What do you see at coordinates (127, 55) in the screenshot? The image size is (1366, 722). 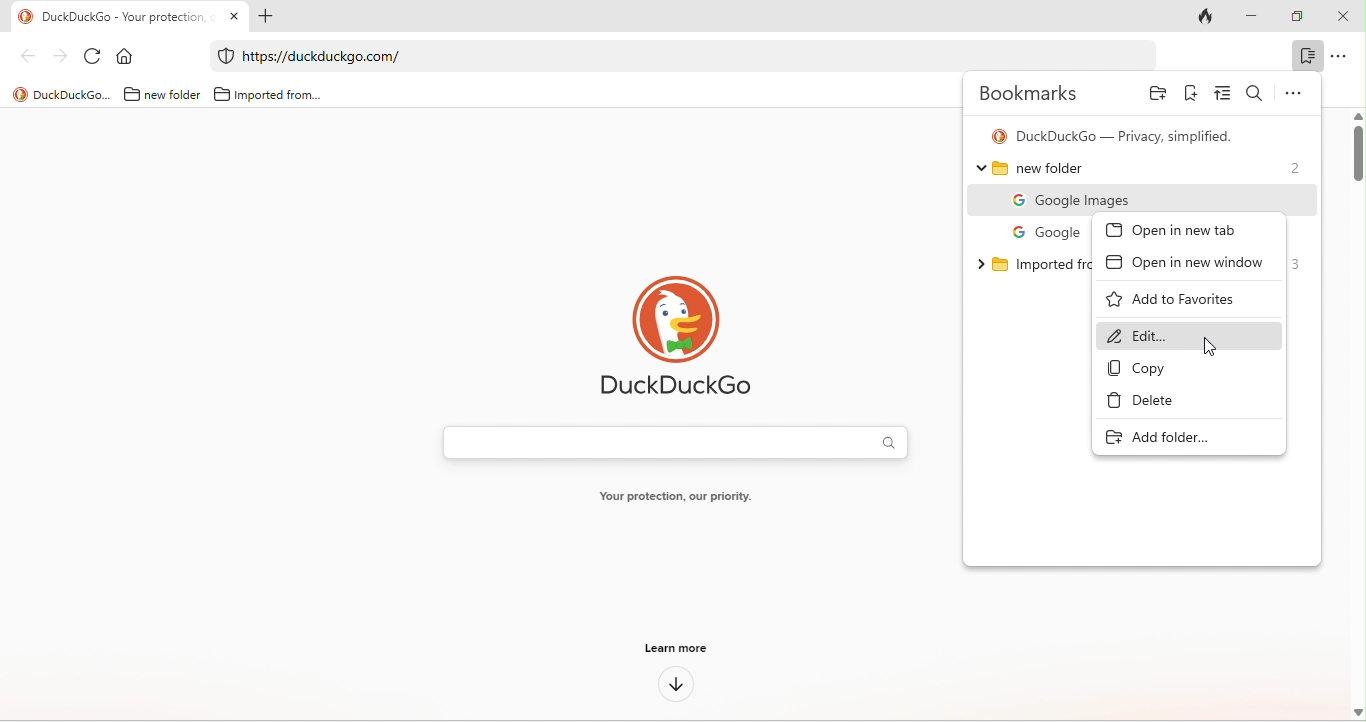 I see `home` at bounding box center [127, 55].